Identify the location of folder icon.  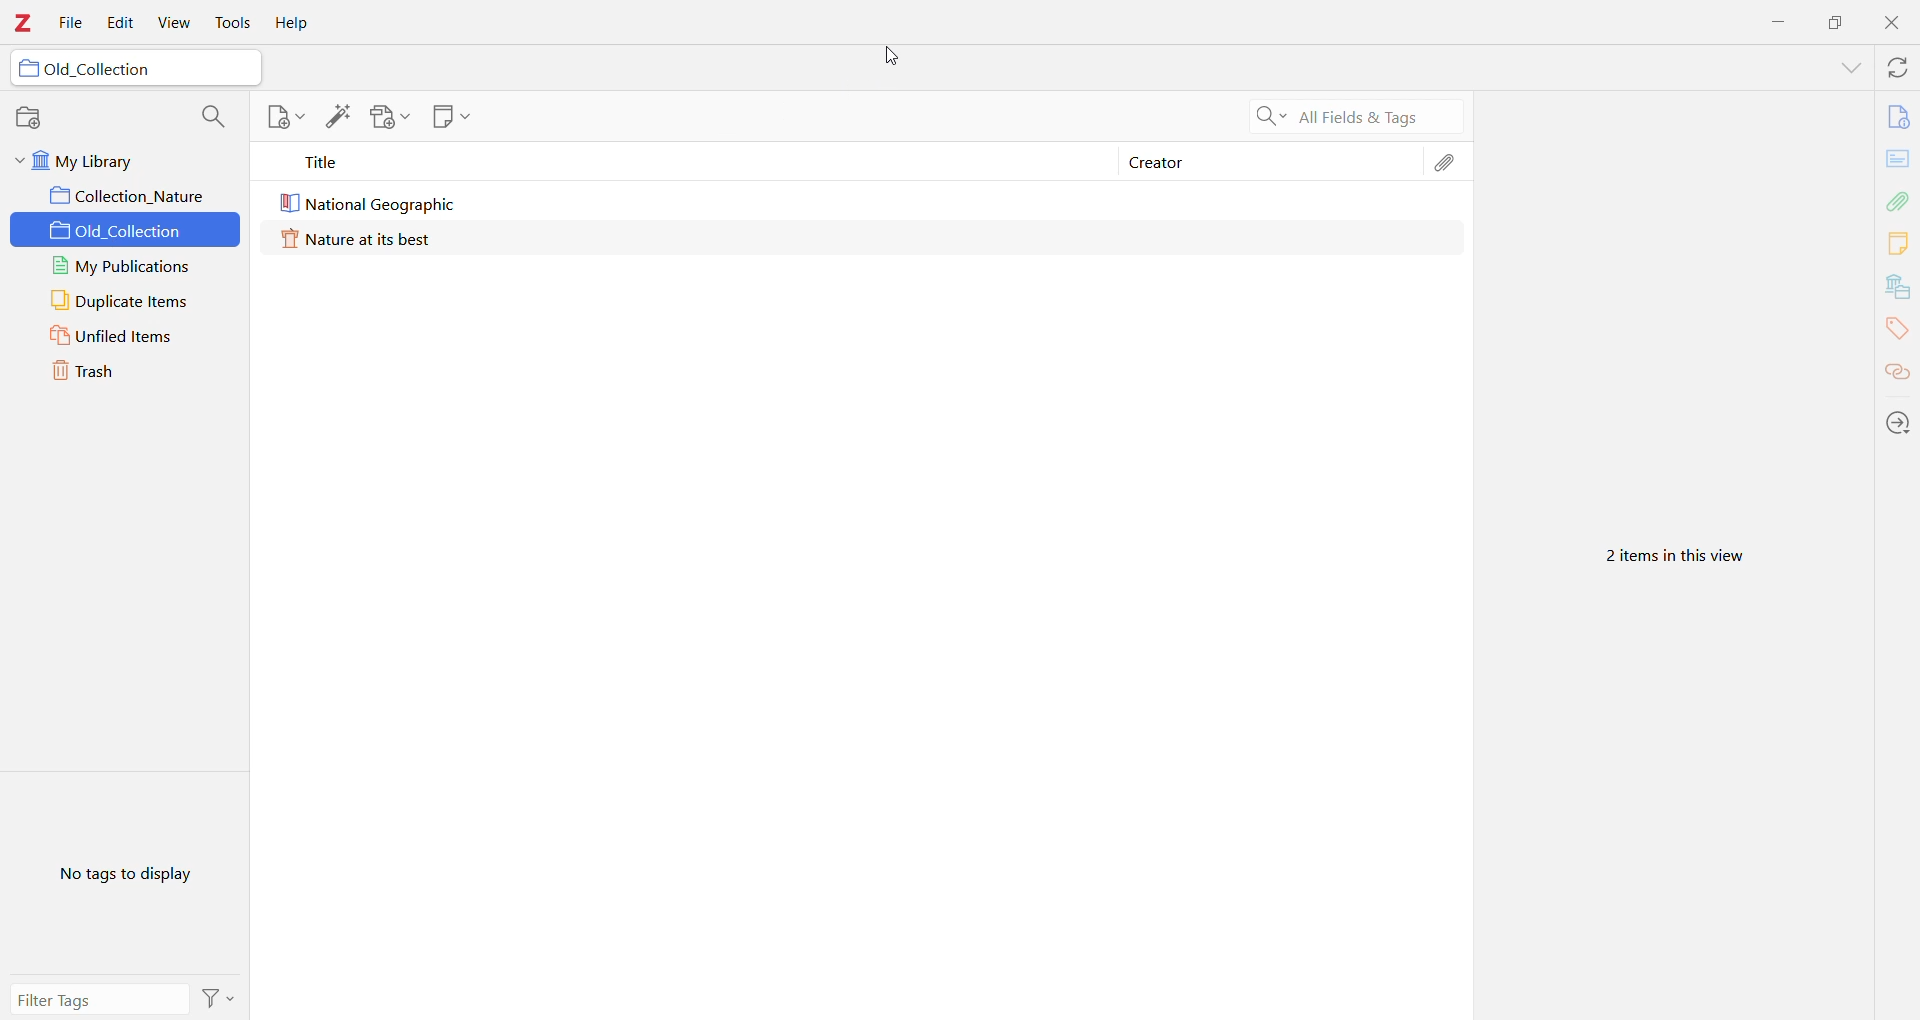
(26, 70).